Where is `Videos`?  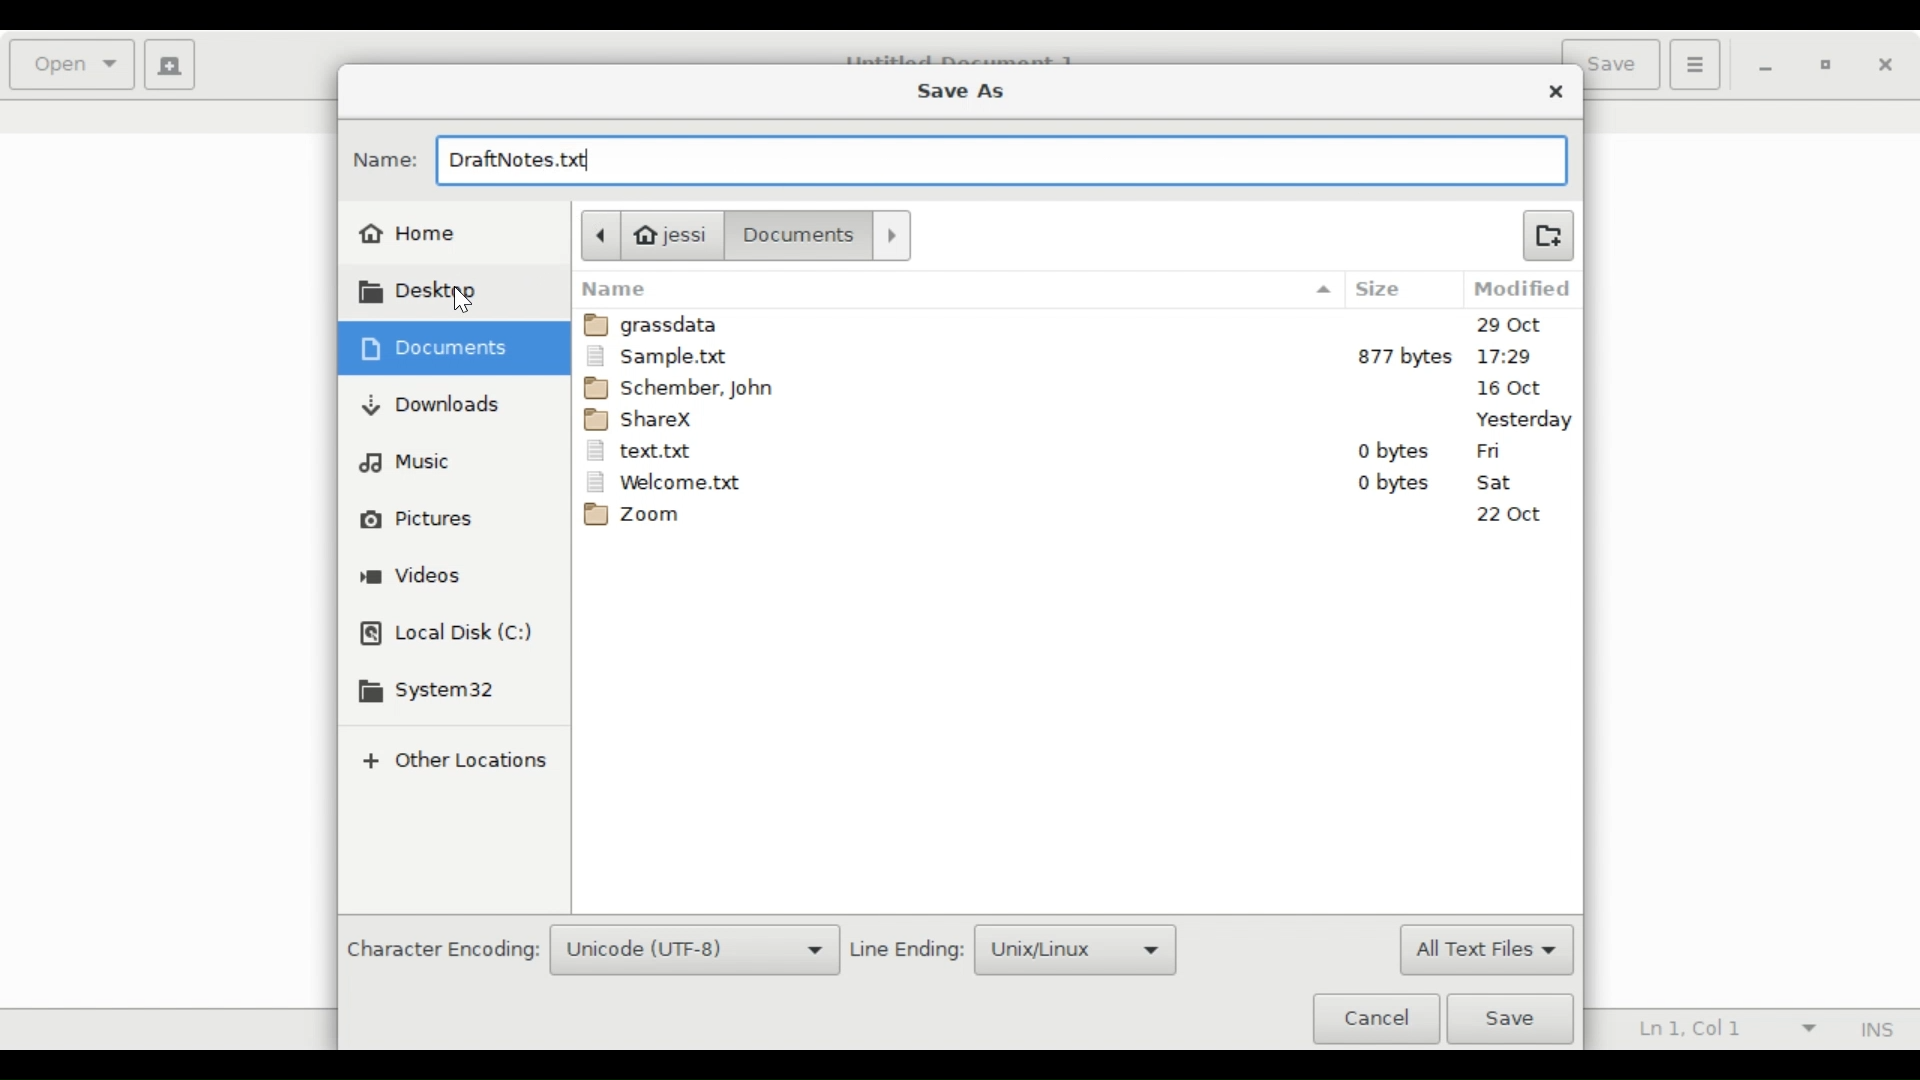
Videos is located at coordinates (413, 578).